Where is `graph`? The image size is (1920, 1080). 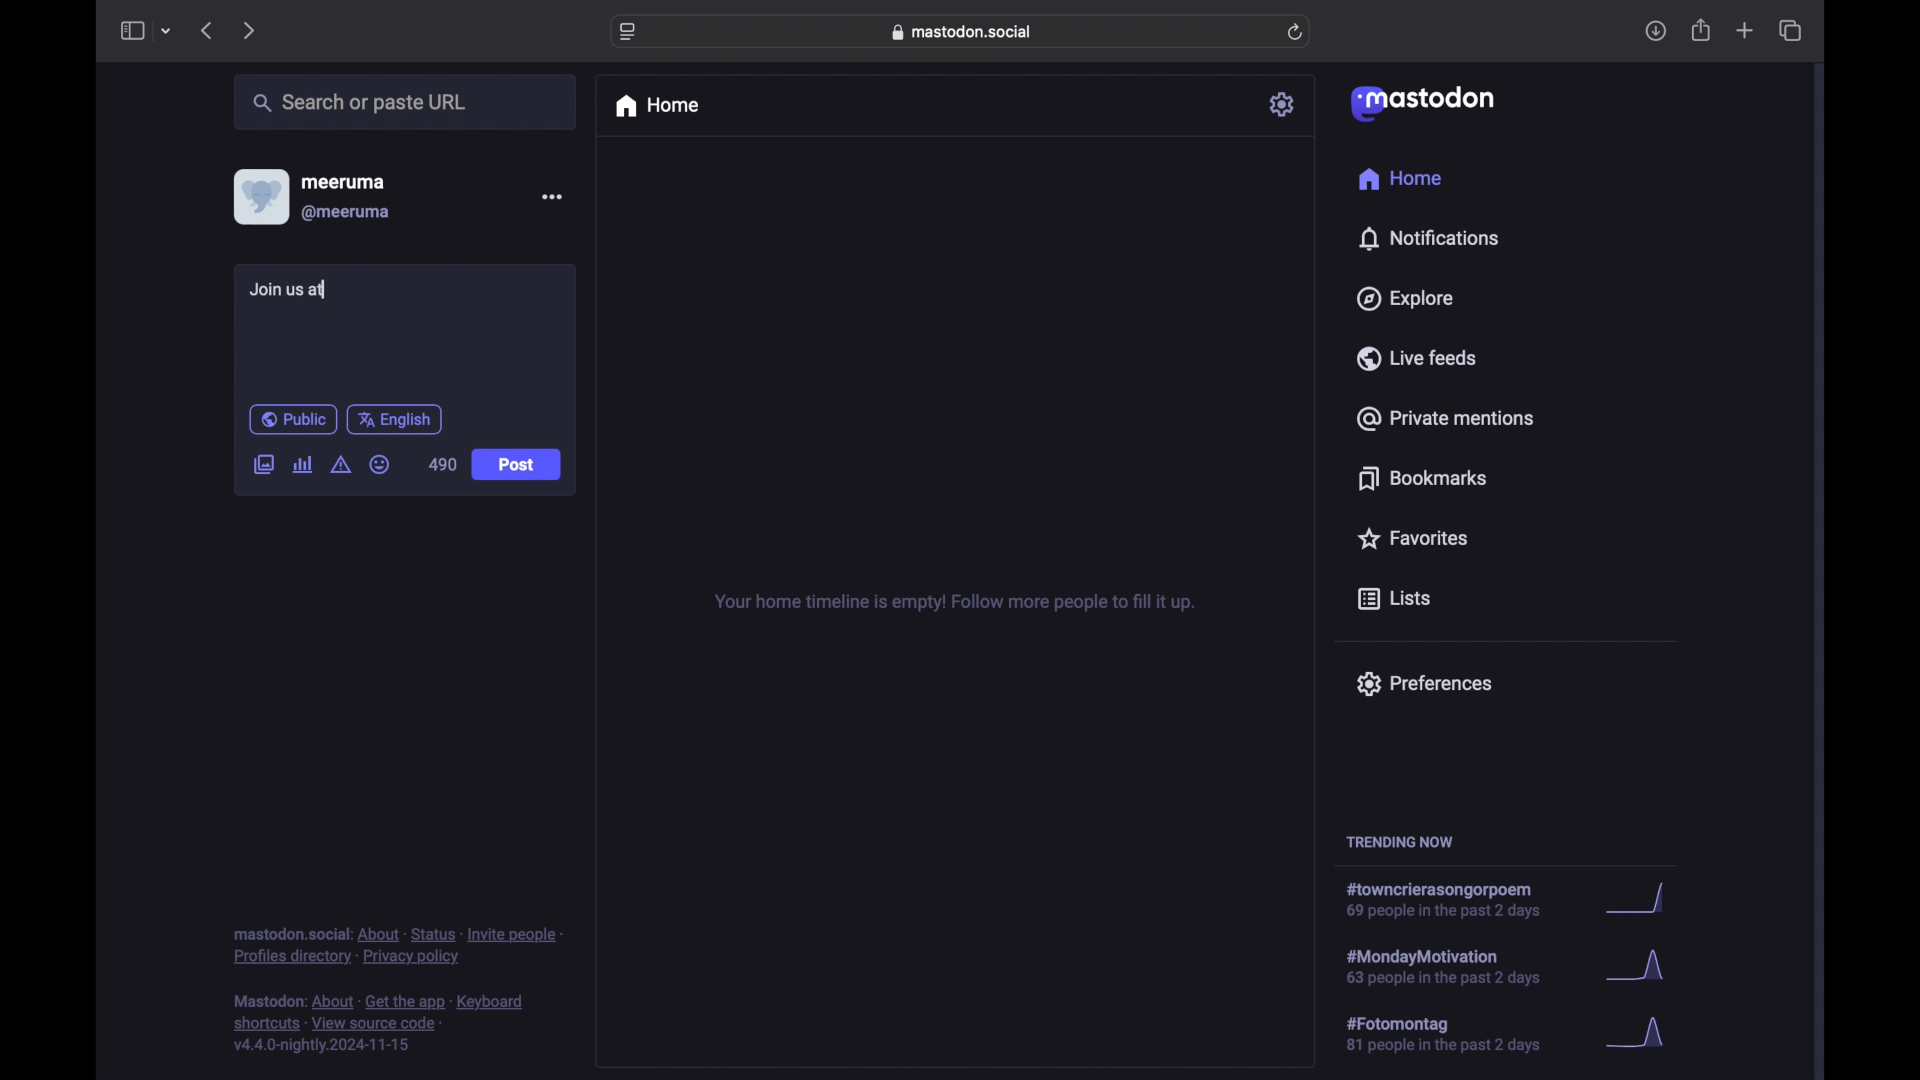
graph is located at coordinates (1635, 968).